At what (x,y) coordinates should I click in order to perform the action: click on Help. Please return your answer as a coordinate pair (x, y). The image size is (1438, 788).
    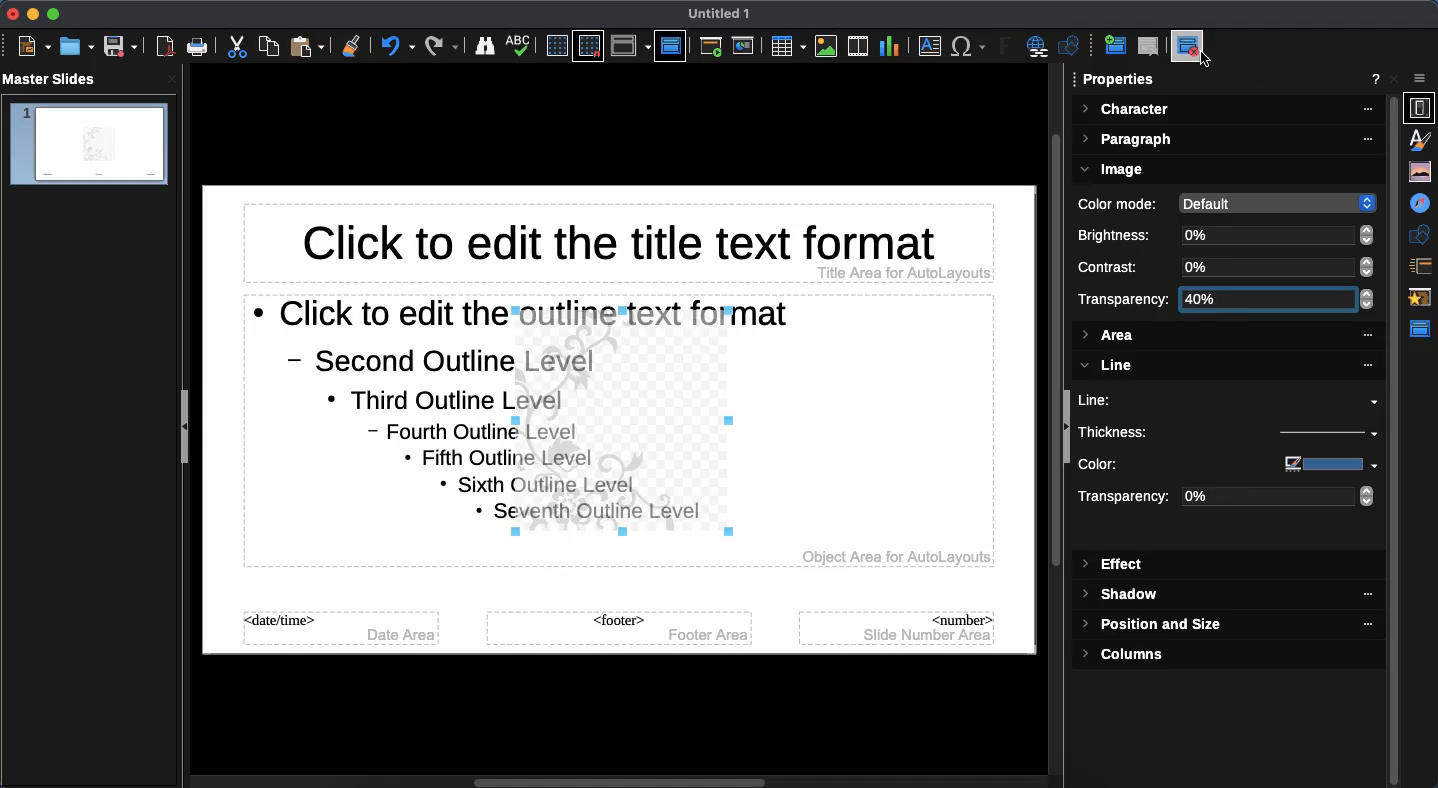
    Looking at the image, I should click on (1376, 81).